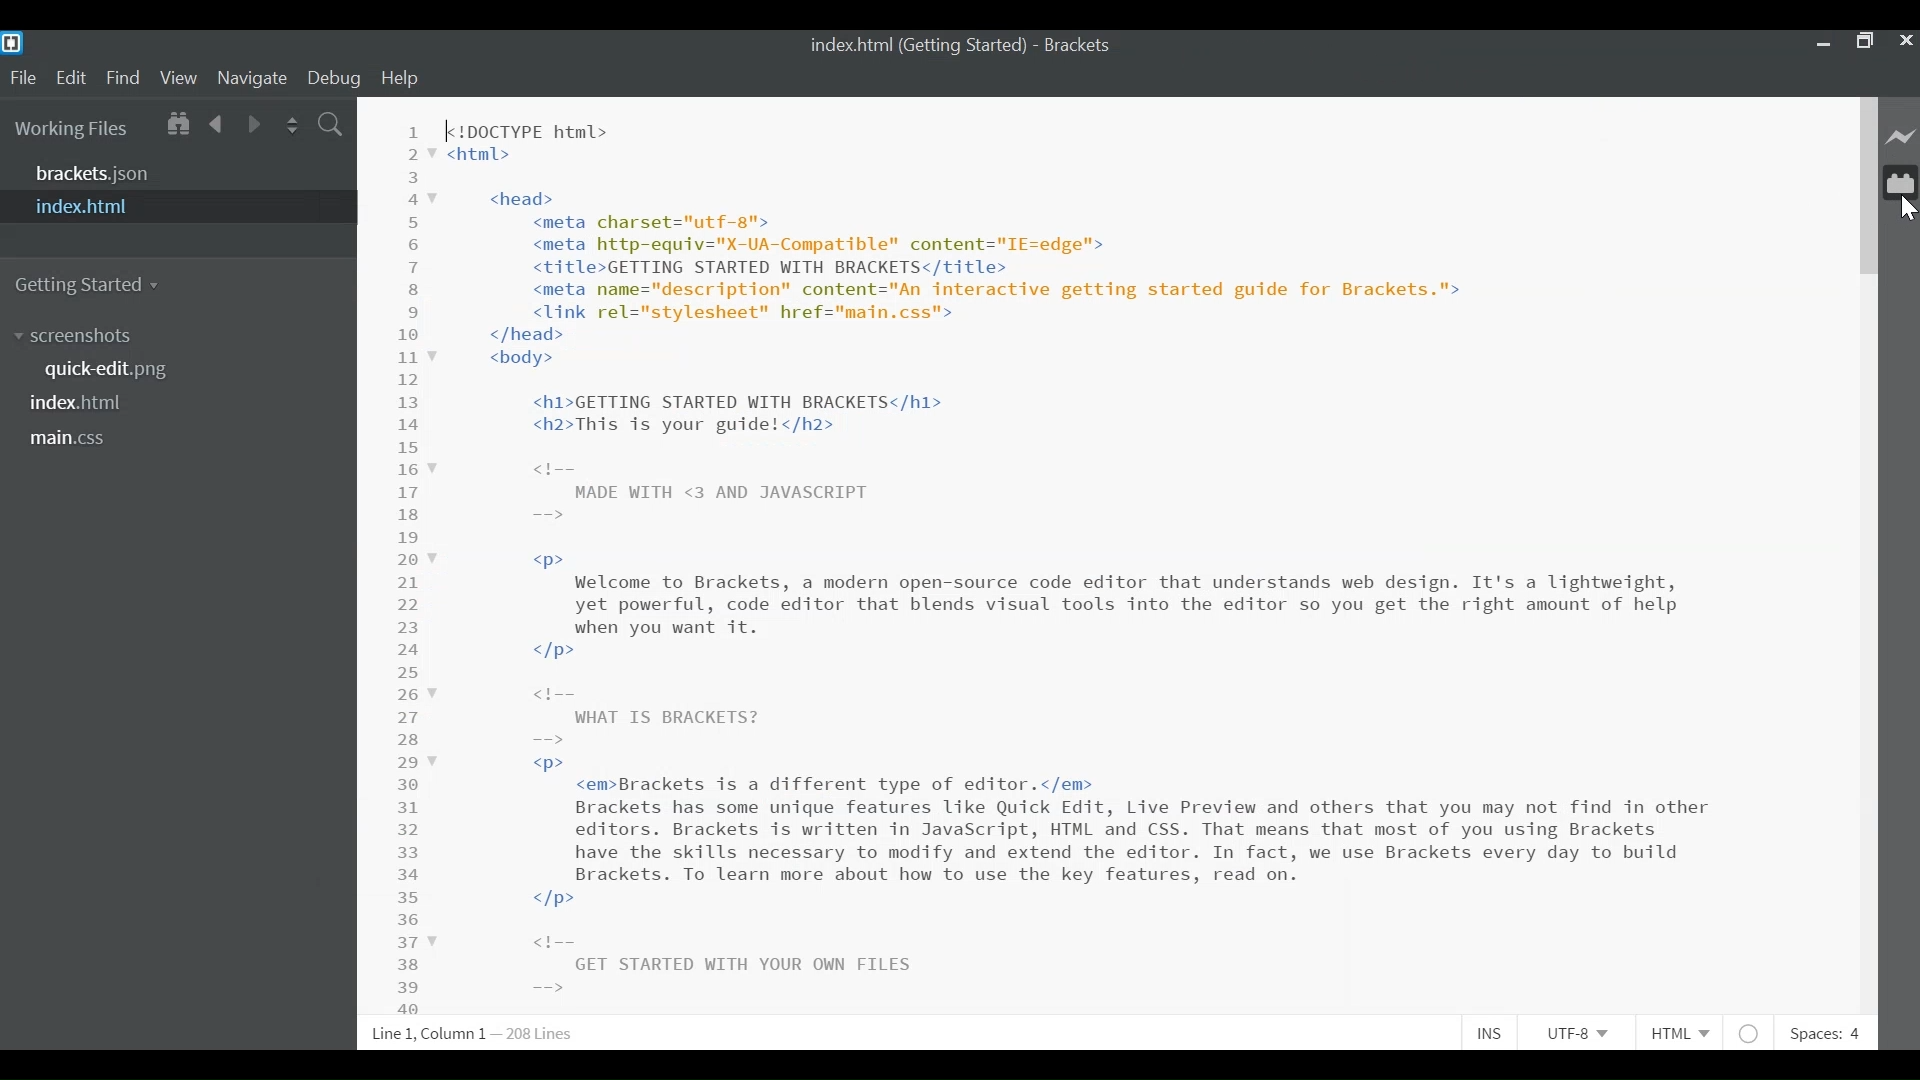 The image size is (1920, 1080). Describe the element at coordinates (83, 336) in the screenshot. I see `screenshot` at that location.